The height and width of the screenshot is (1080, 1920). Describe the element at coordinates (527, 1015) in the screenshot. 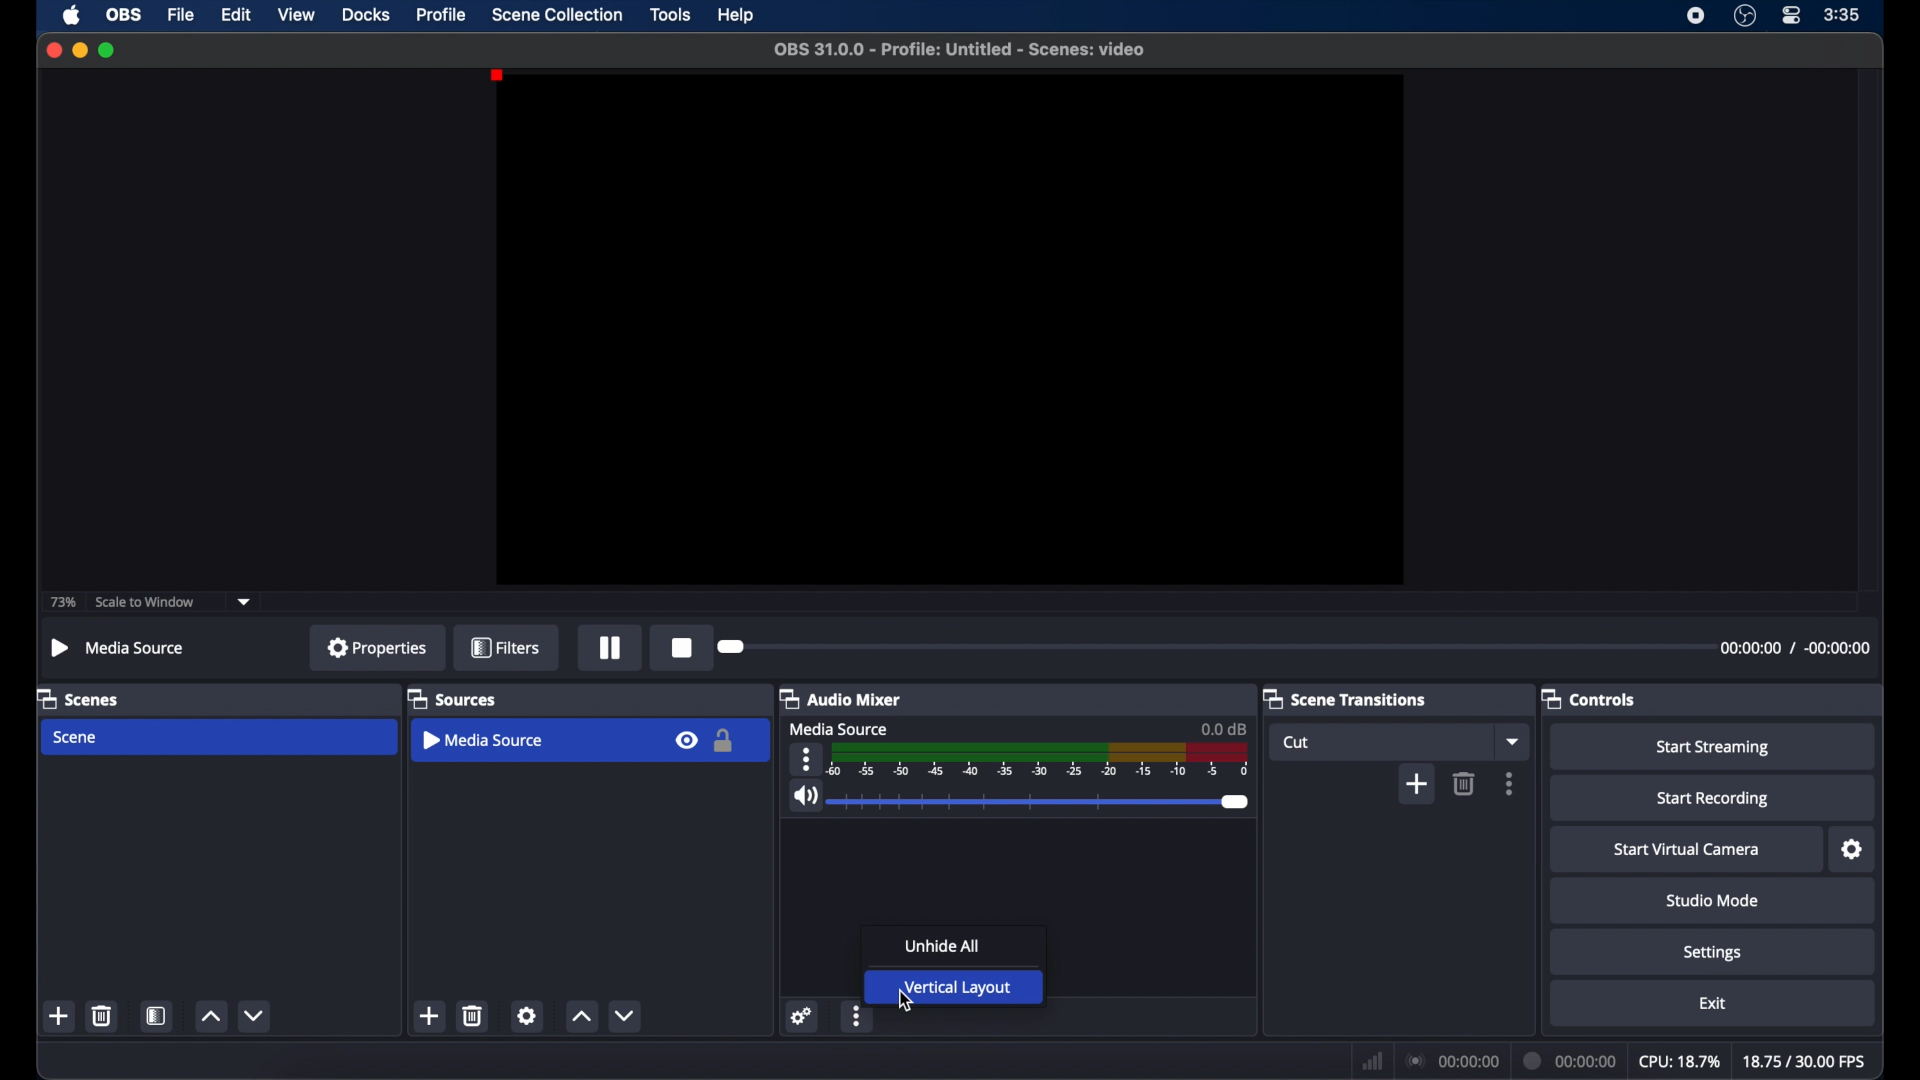

I see `settings` at that location.